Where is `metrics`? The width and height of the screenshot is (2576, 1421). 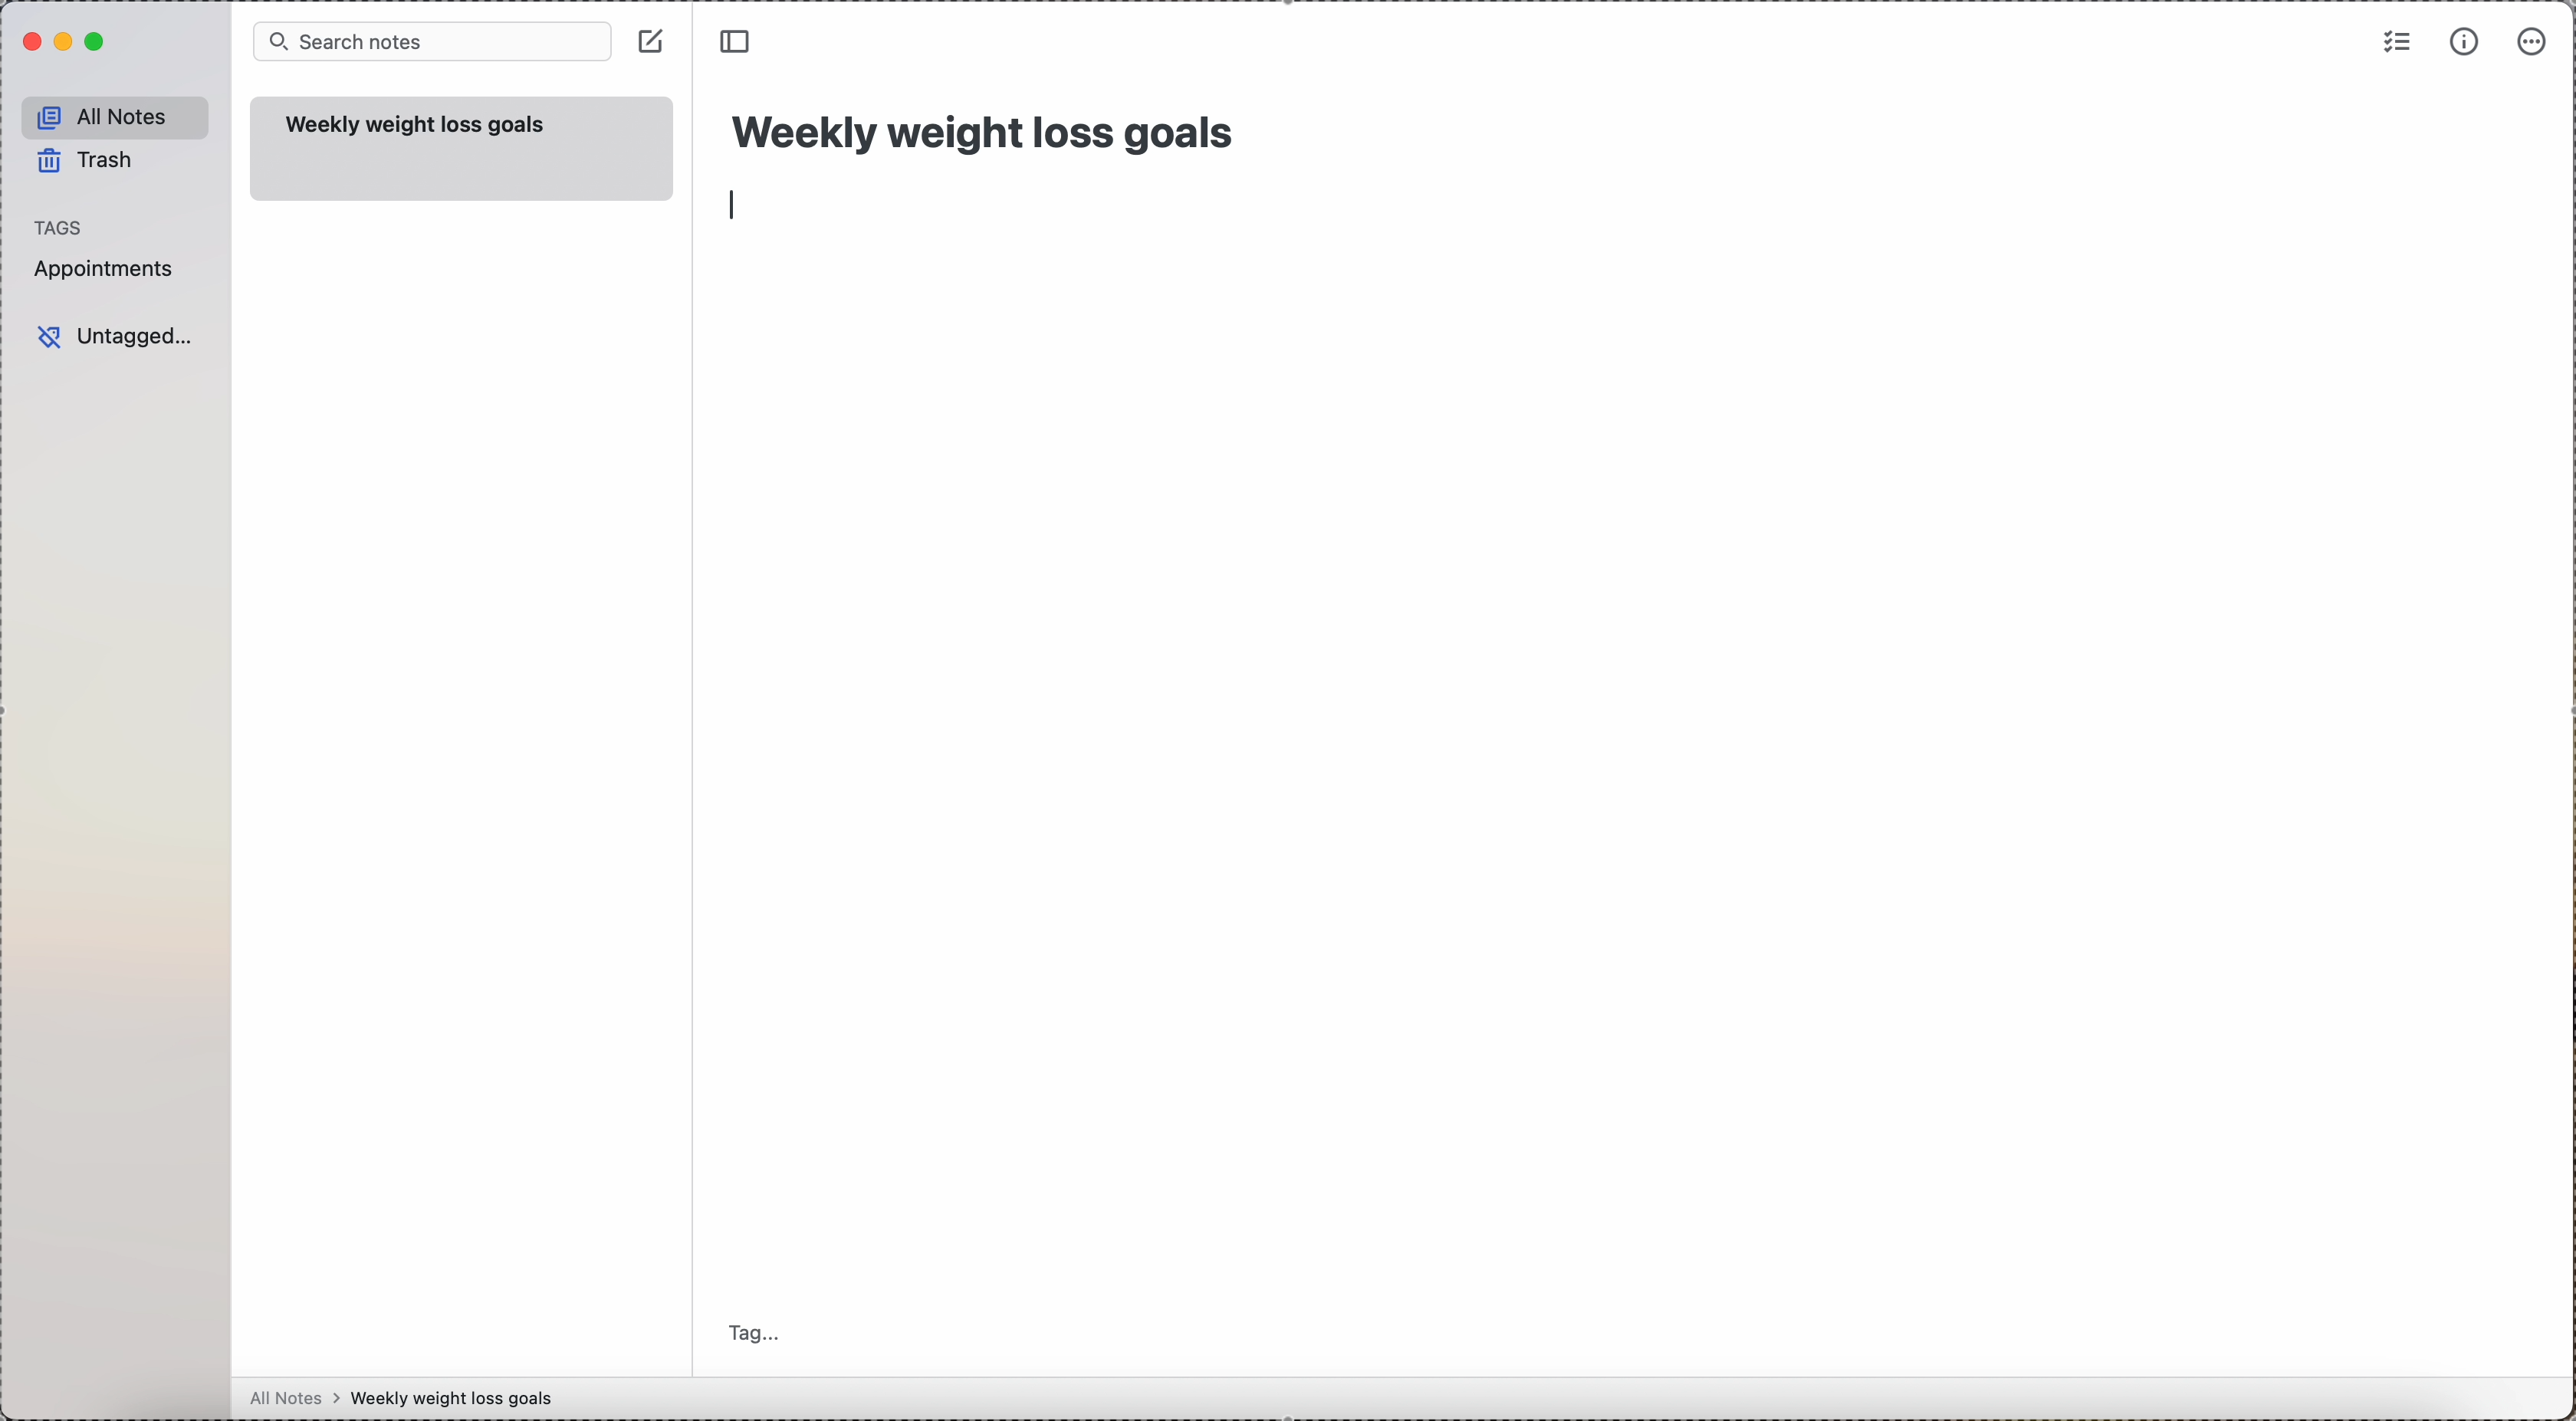 metrics is located at coordinates (2463, 43).